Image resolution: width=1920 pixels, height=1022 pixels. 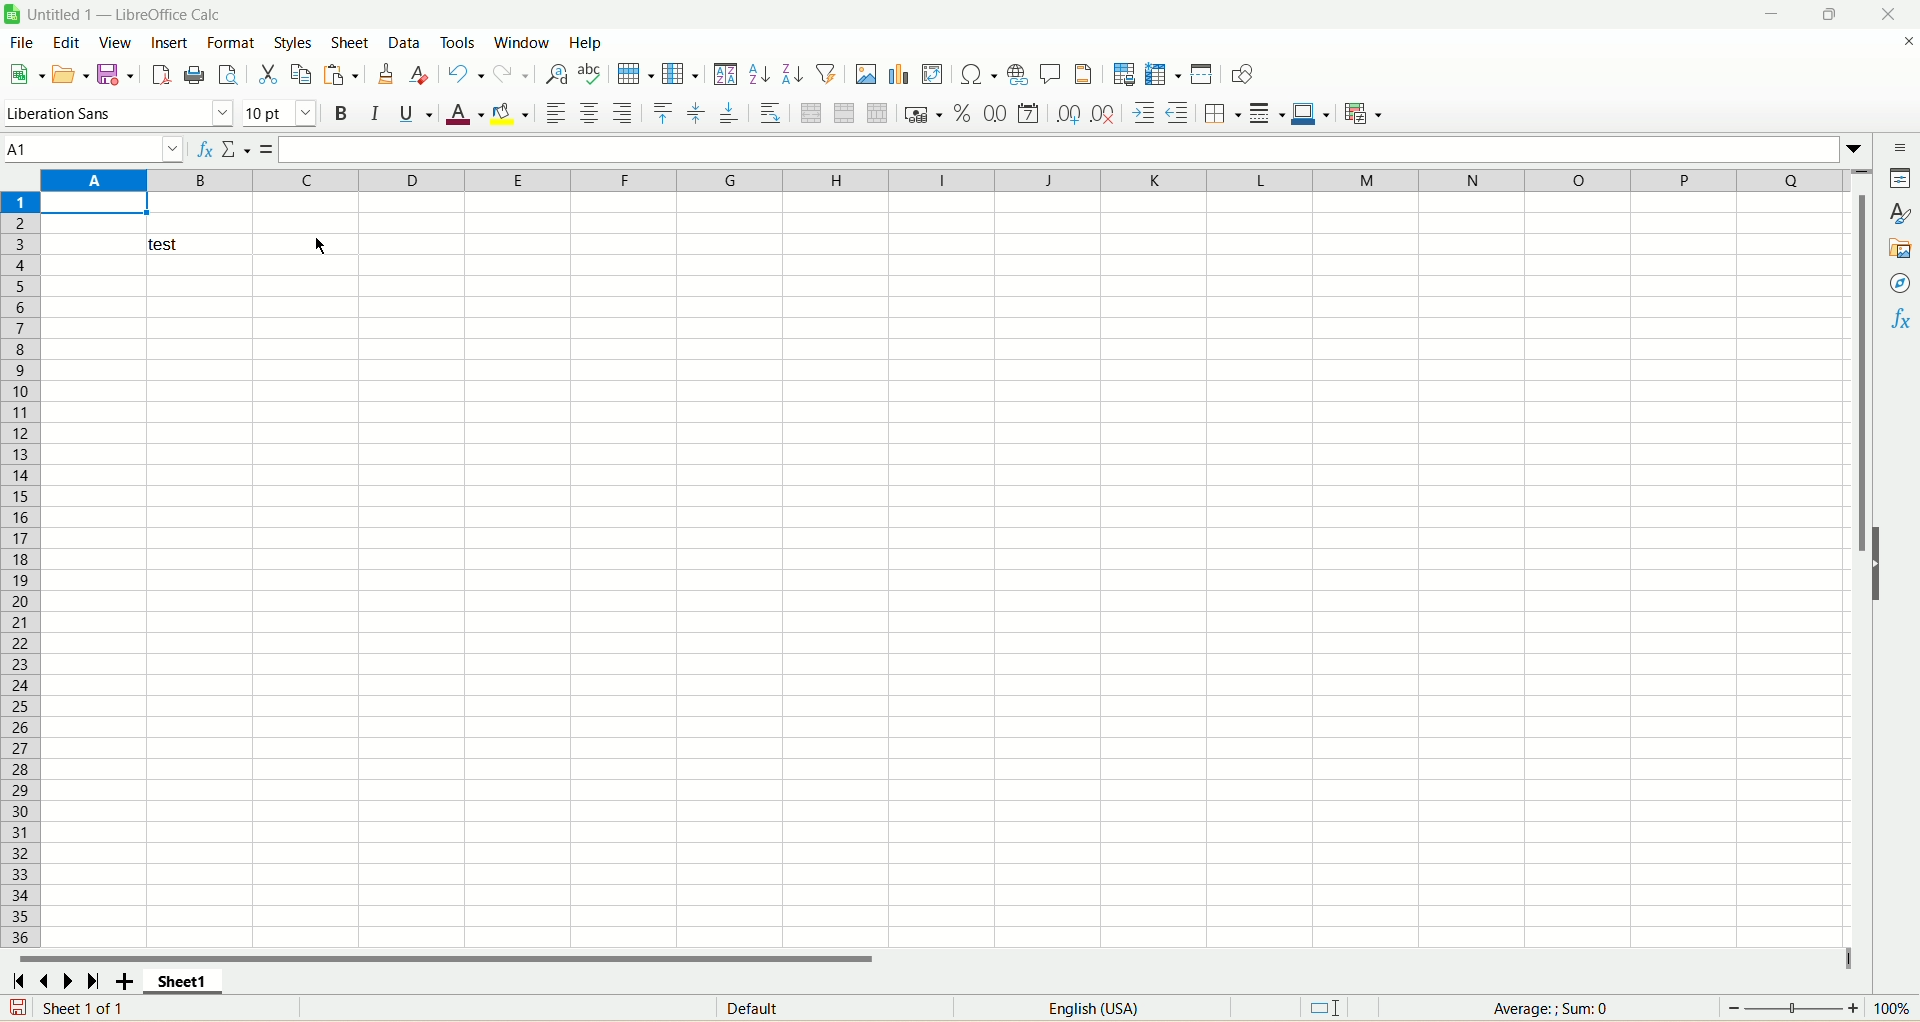 I want to click on pivot table, so click(x=932, y=74).